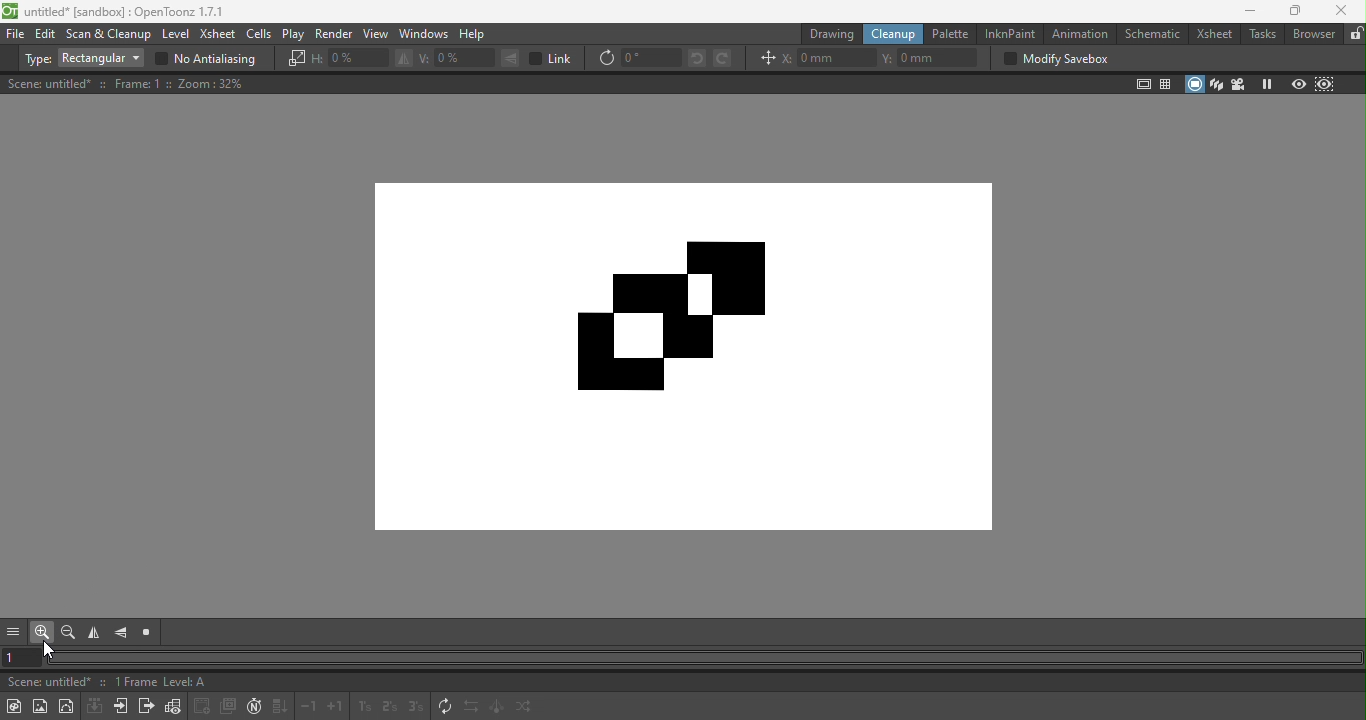 This screenshot has height=720, width=1366. Describe the element at coordinates (92, 633) in the screenshot. I see `Flip horizontally` at that location.